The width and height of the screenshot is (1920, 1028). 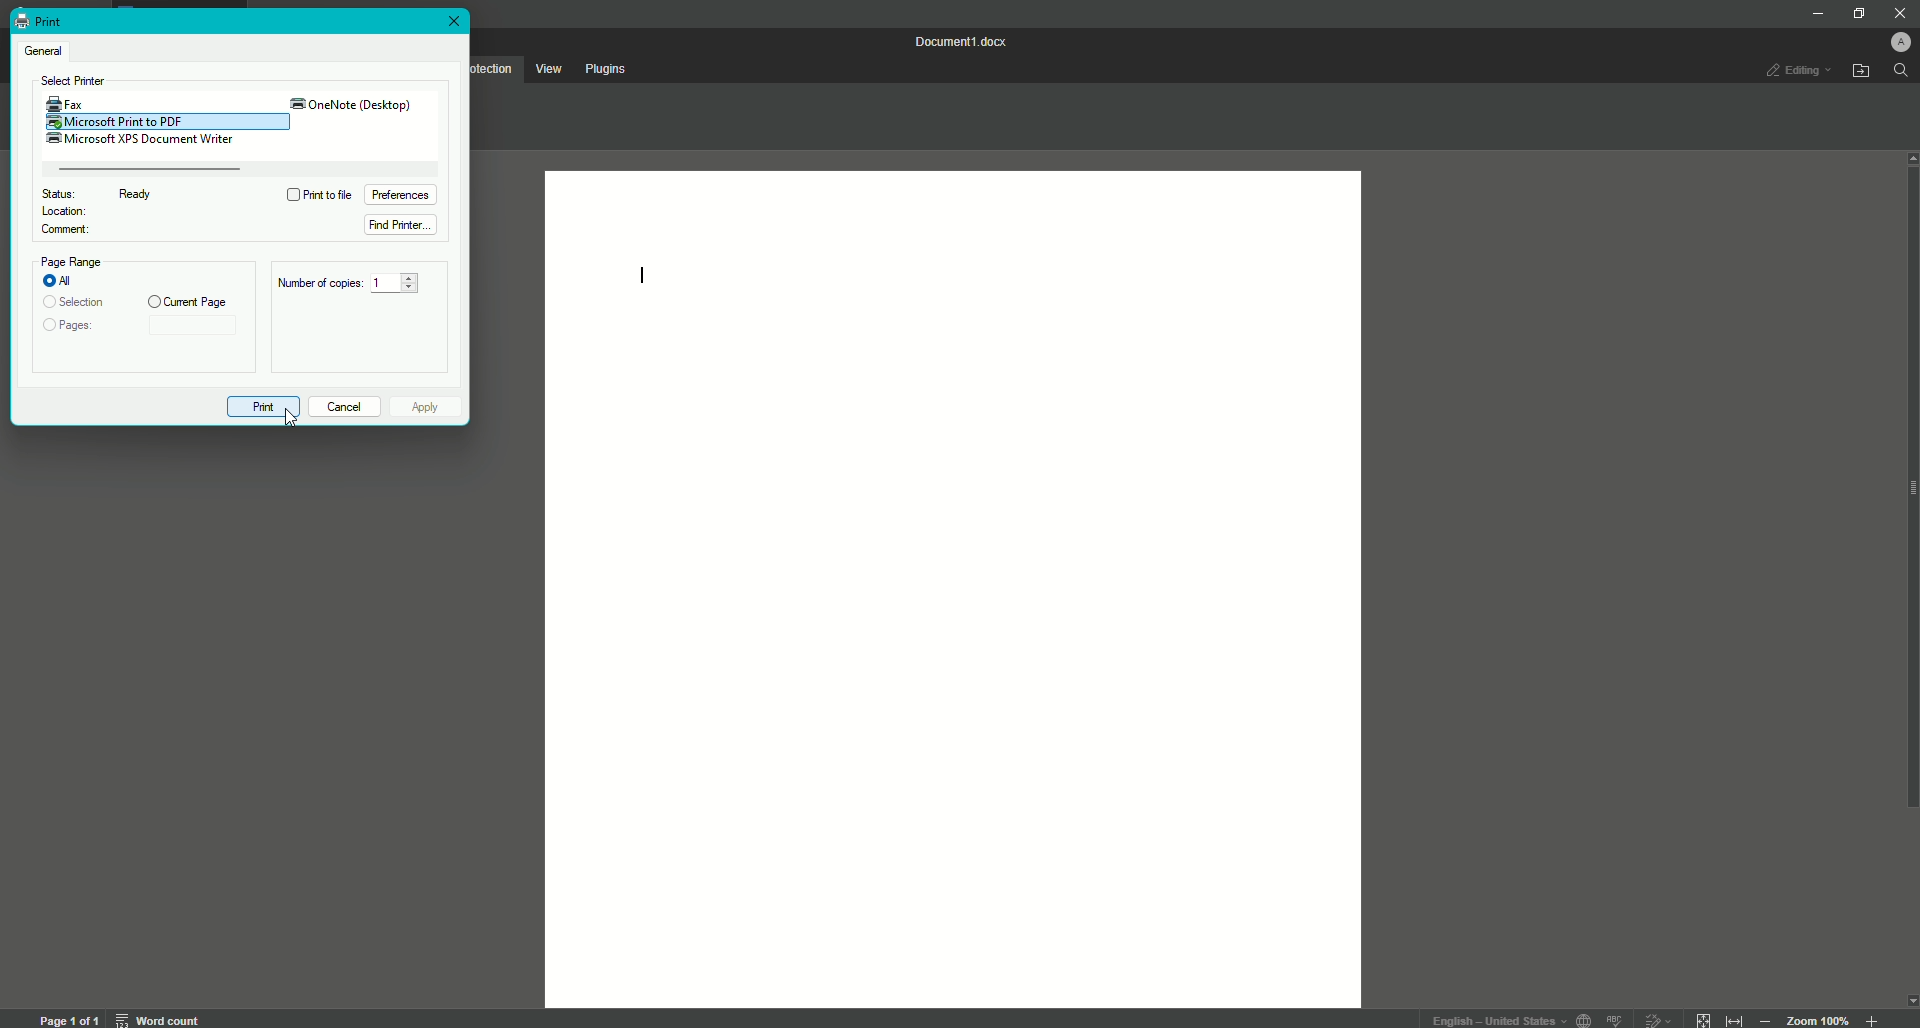 I want to click on fit to width, so click(x=1734, y=1018).